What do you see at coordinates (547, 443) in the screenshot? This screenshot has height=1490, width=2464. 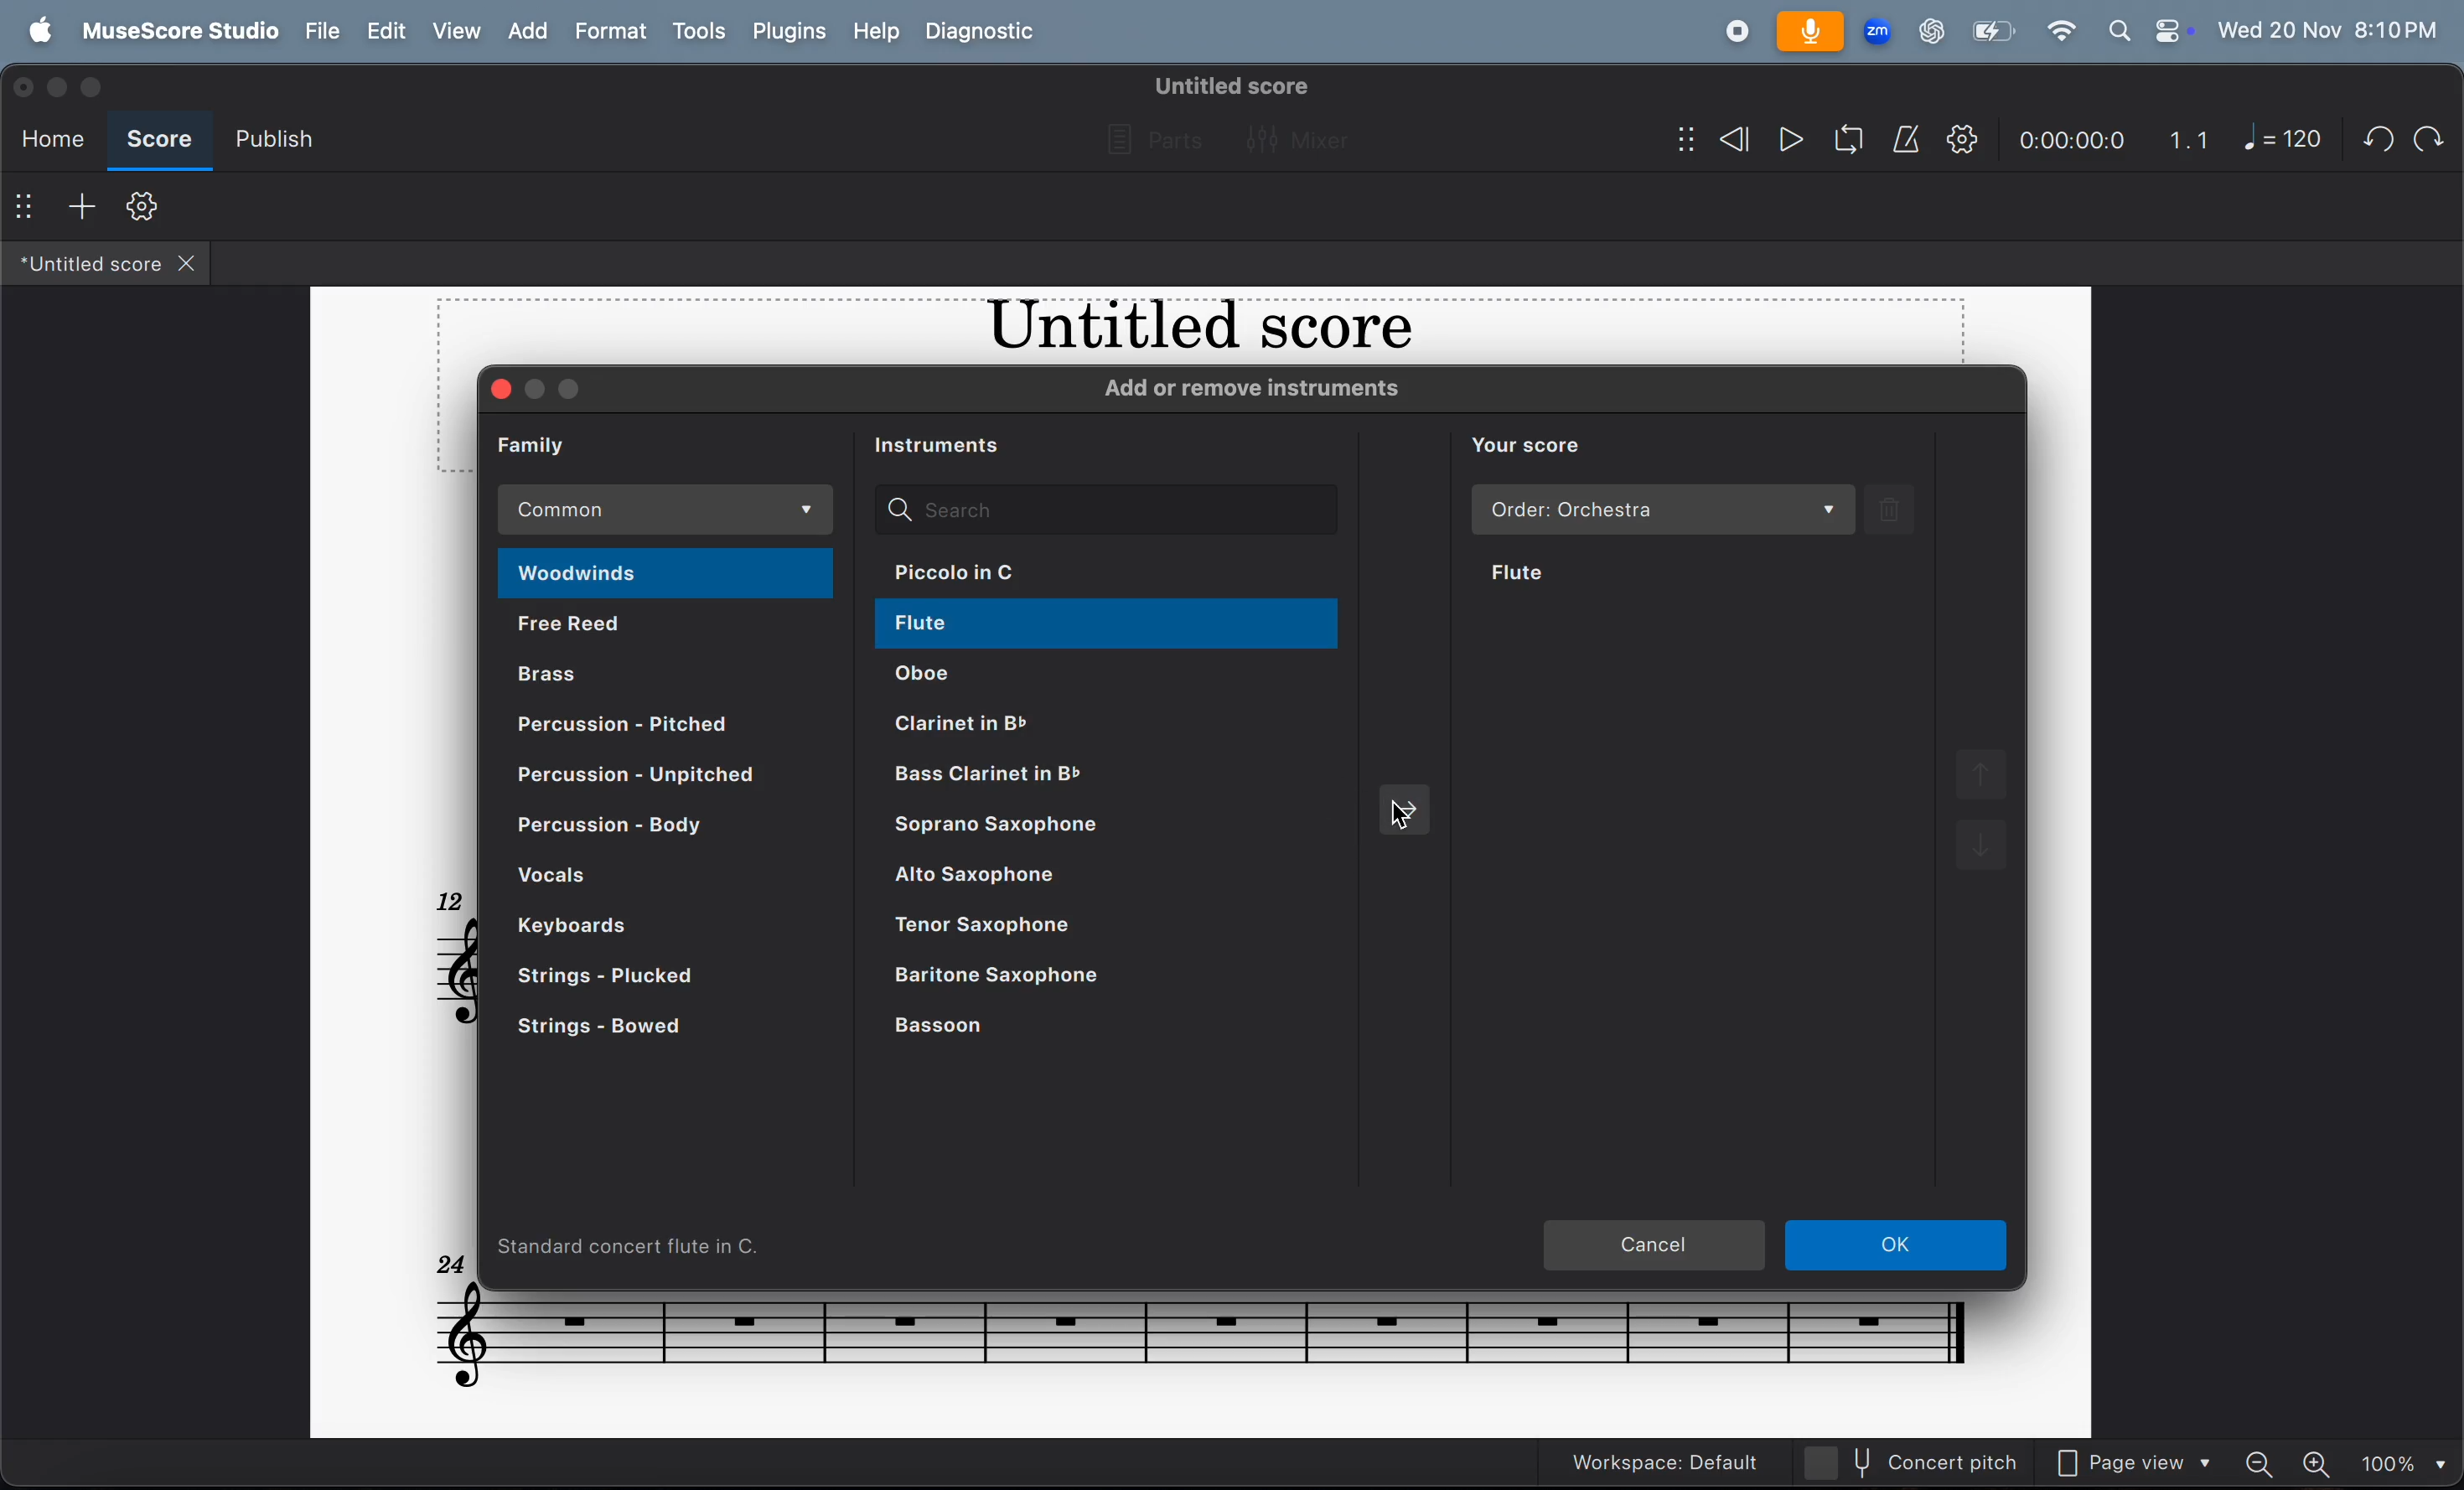 I see `family` at bounding box center [547, 443].